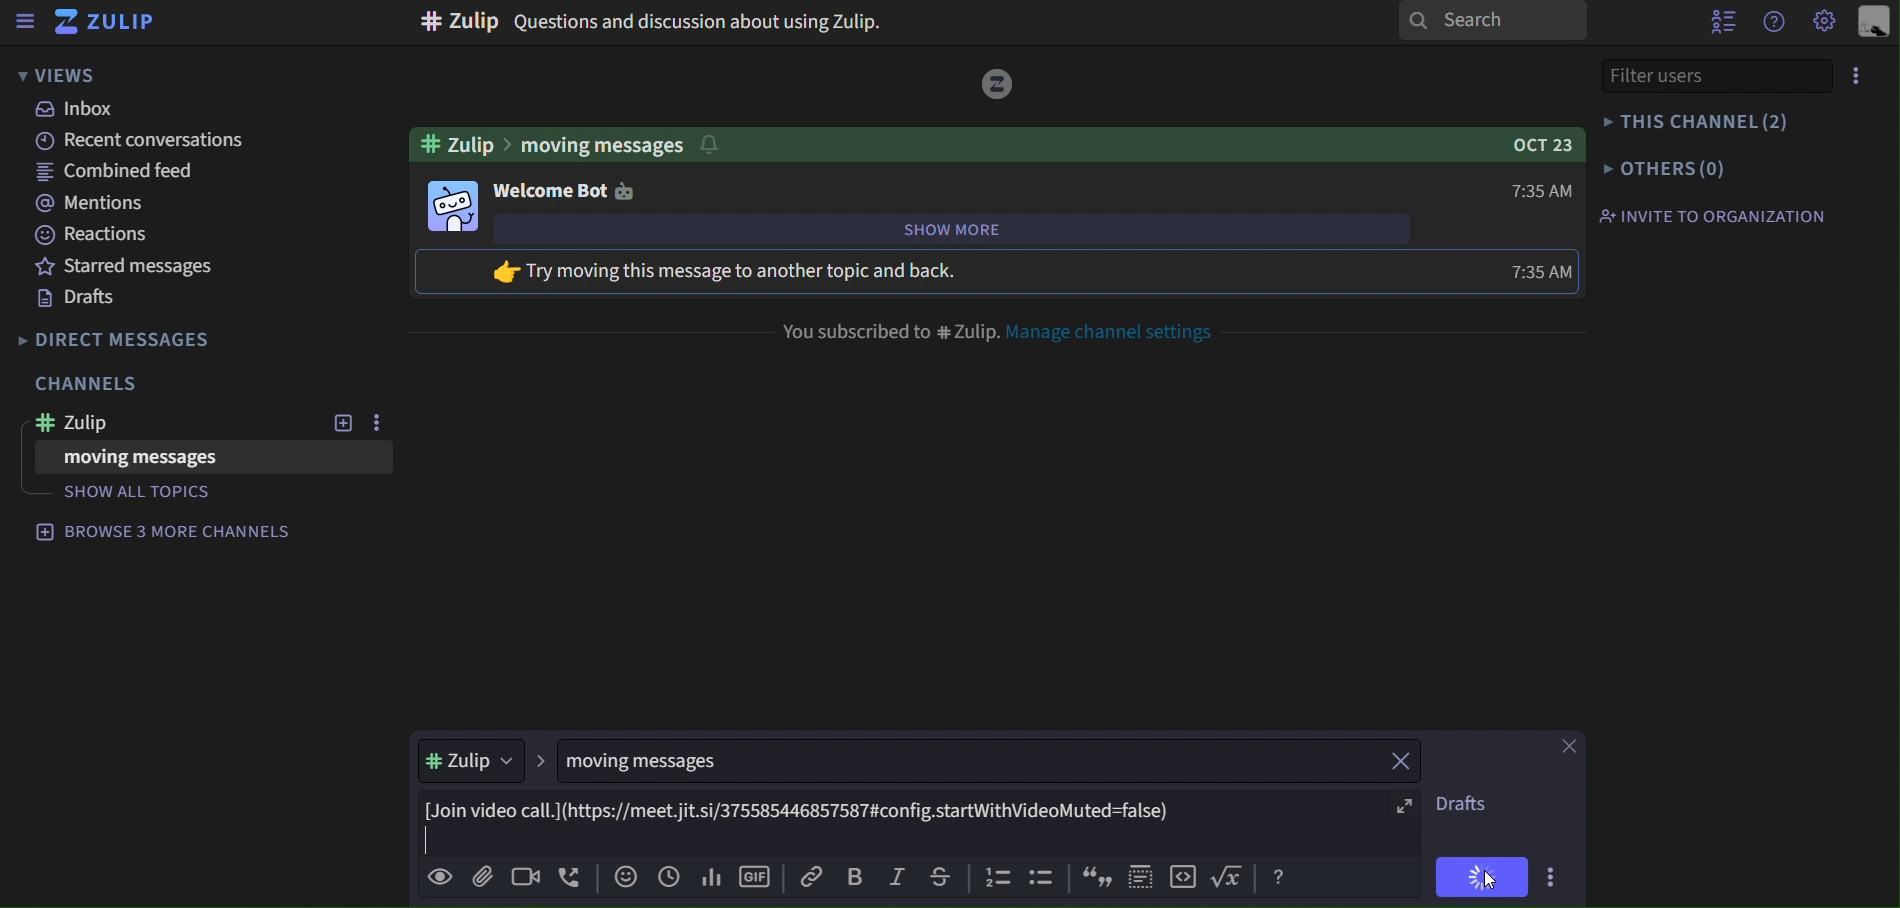  Describe the element at coordinates (480, 876) in the screenshot. I see `add file` at that location.